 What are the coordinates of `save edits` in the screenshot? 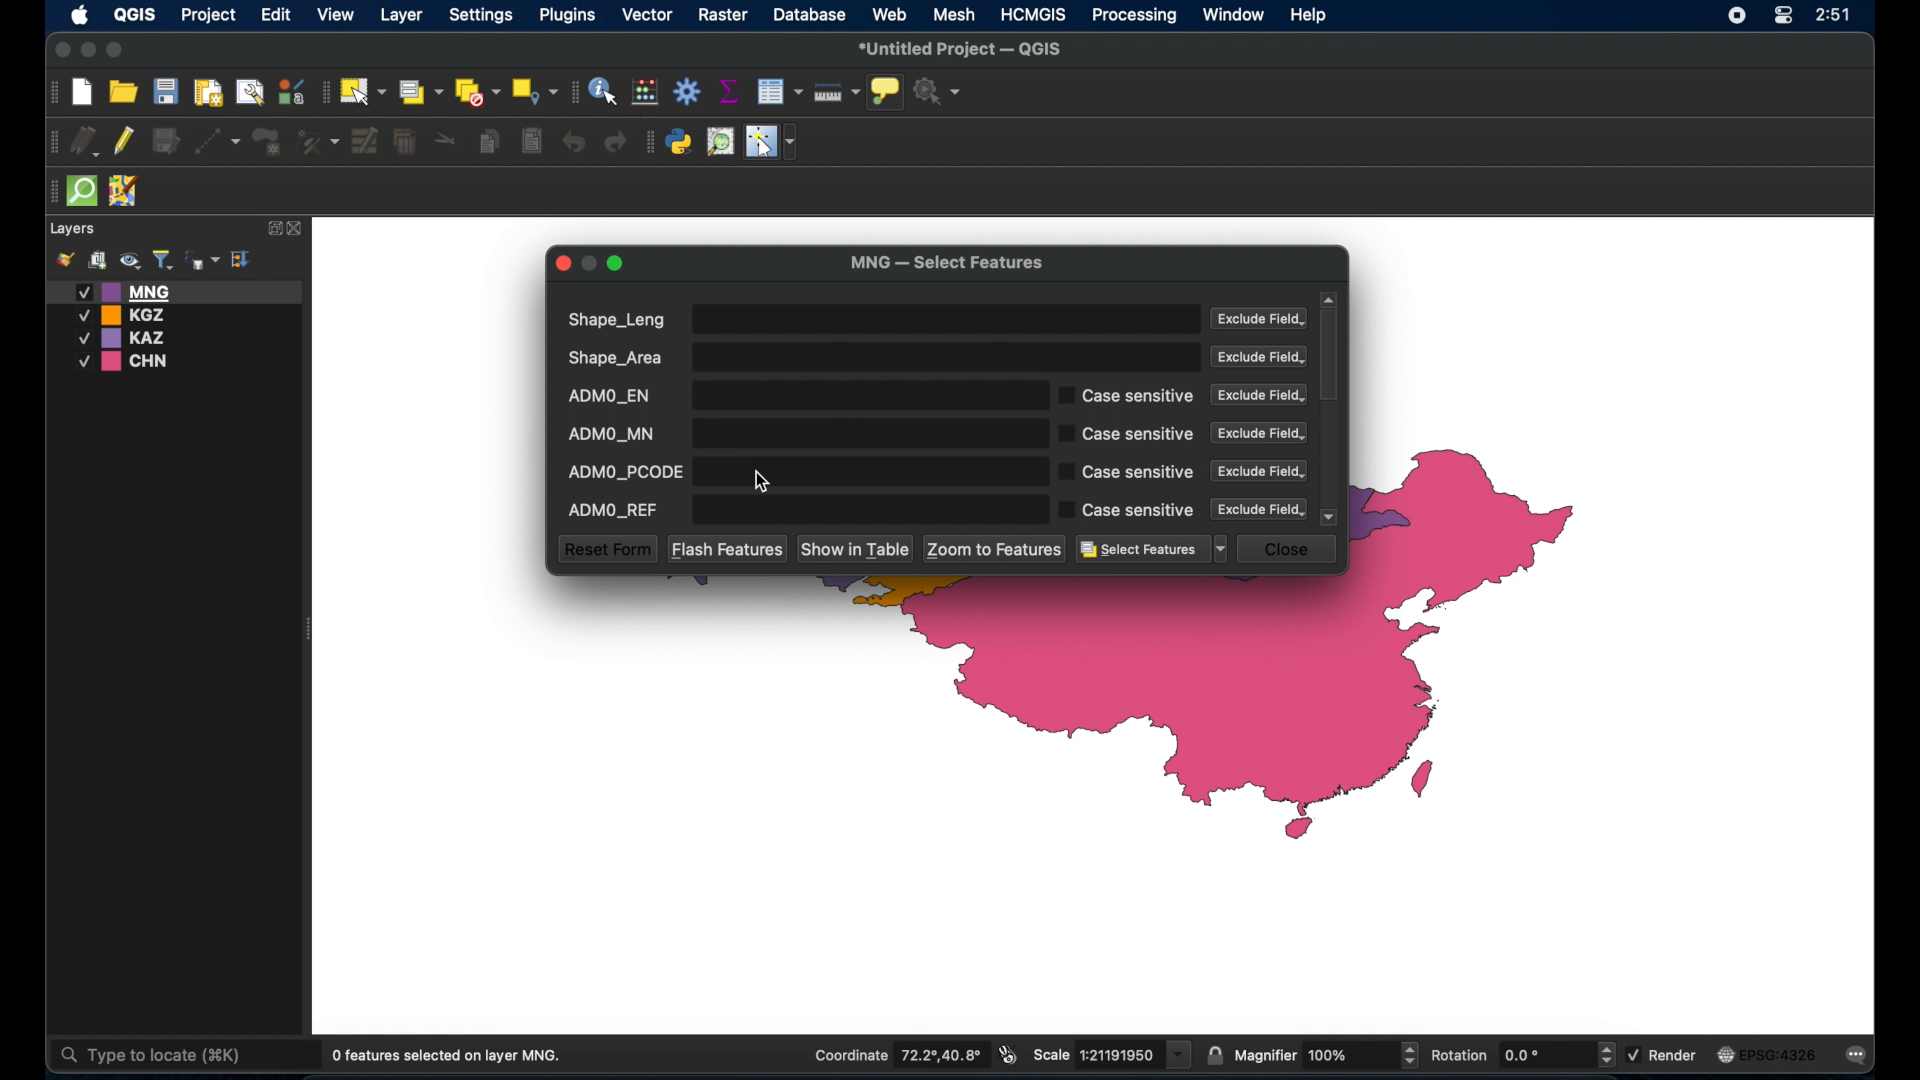 It's located at (169, 142).